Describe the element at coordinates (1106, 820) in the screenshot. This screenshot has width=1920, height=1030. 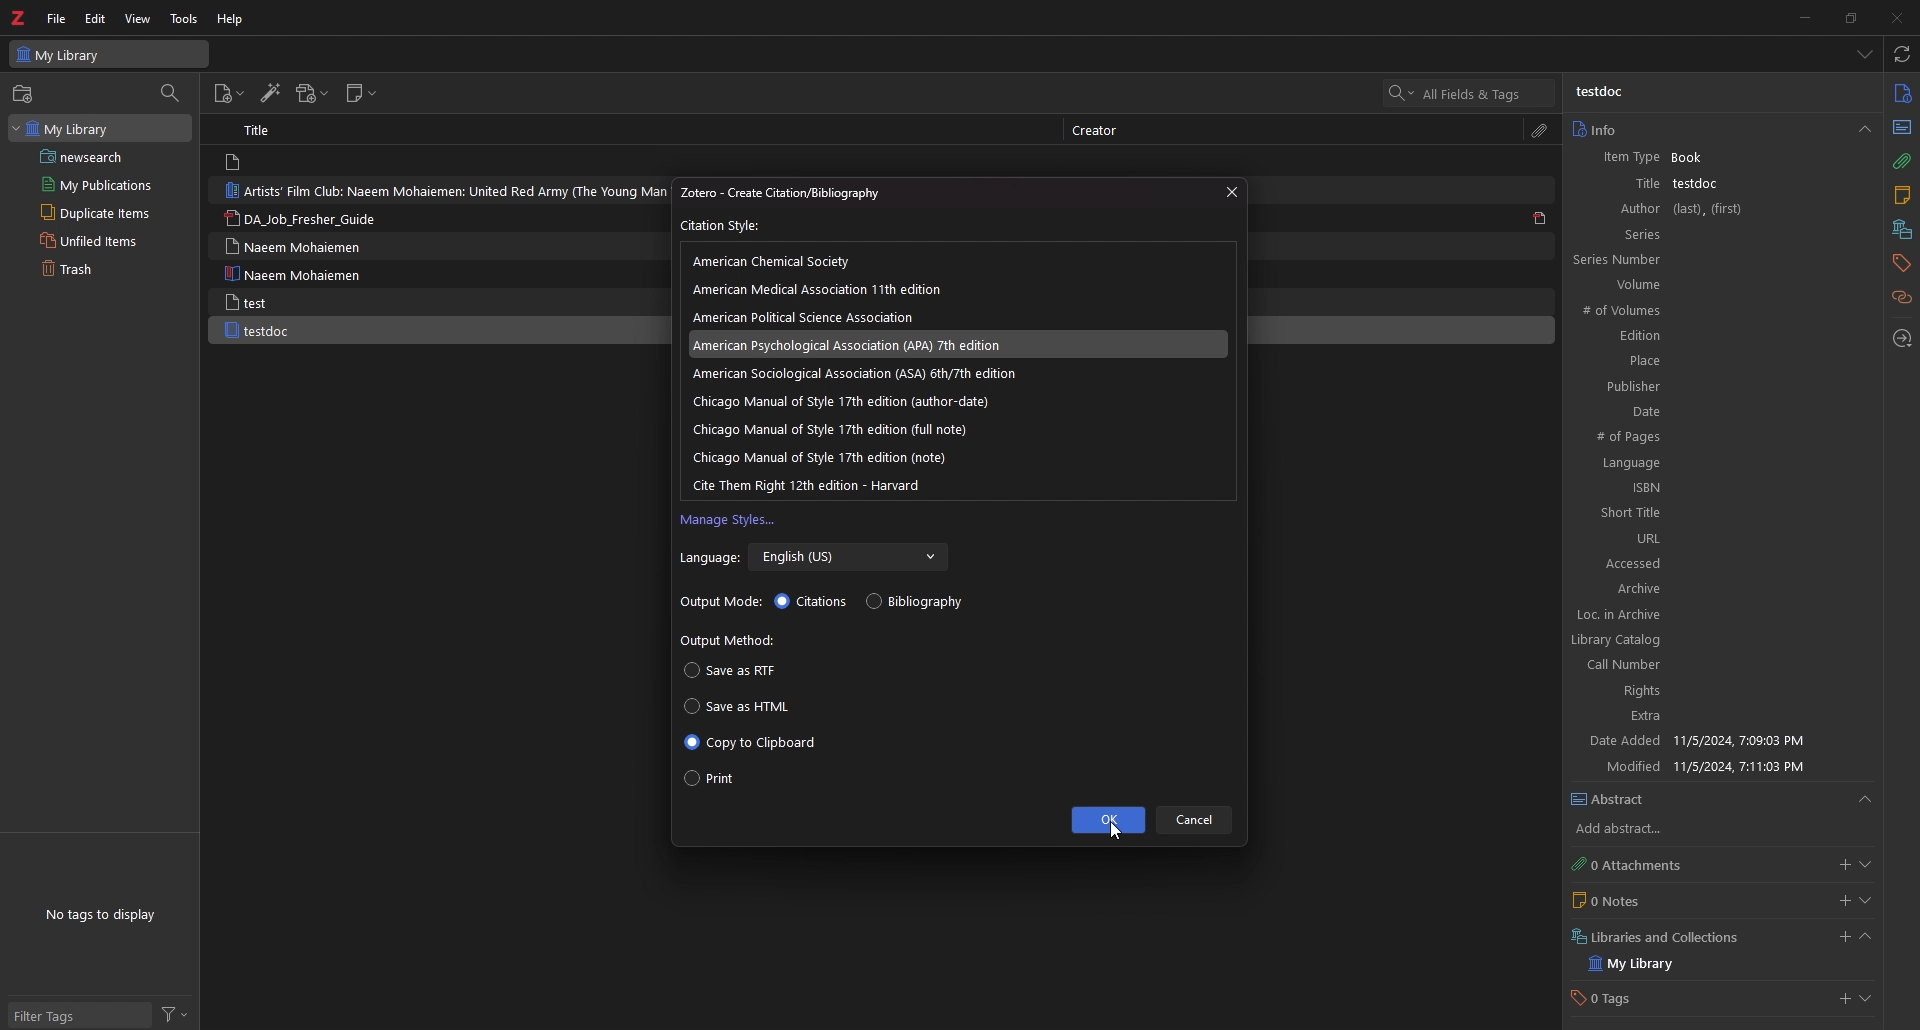
I see `ok` at that location.